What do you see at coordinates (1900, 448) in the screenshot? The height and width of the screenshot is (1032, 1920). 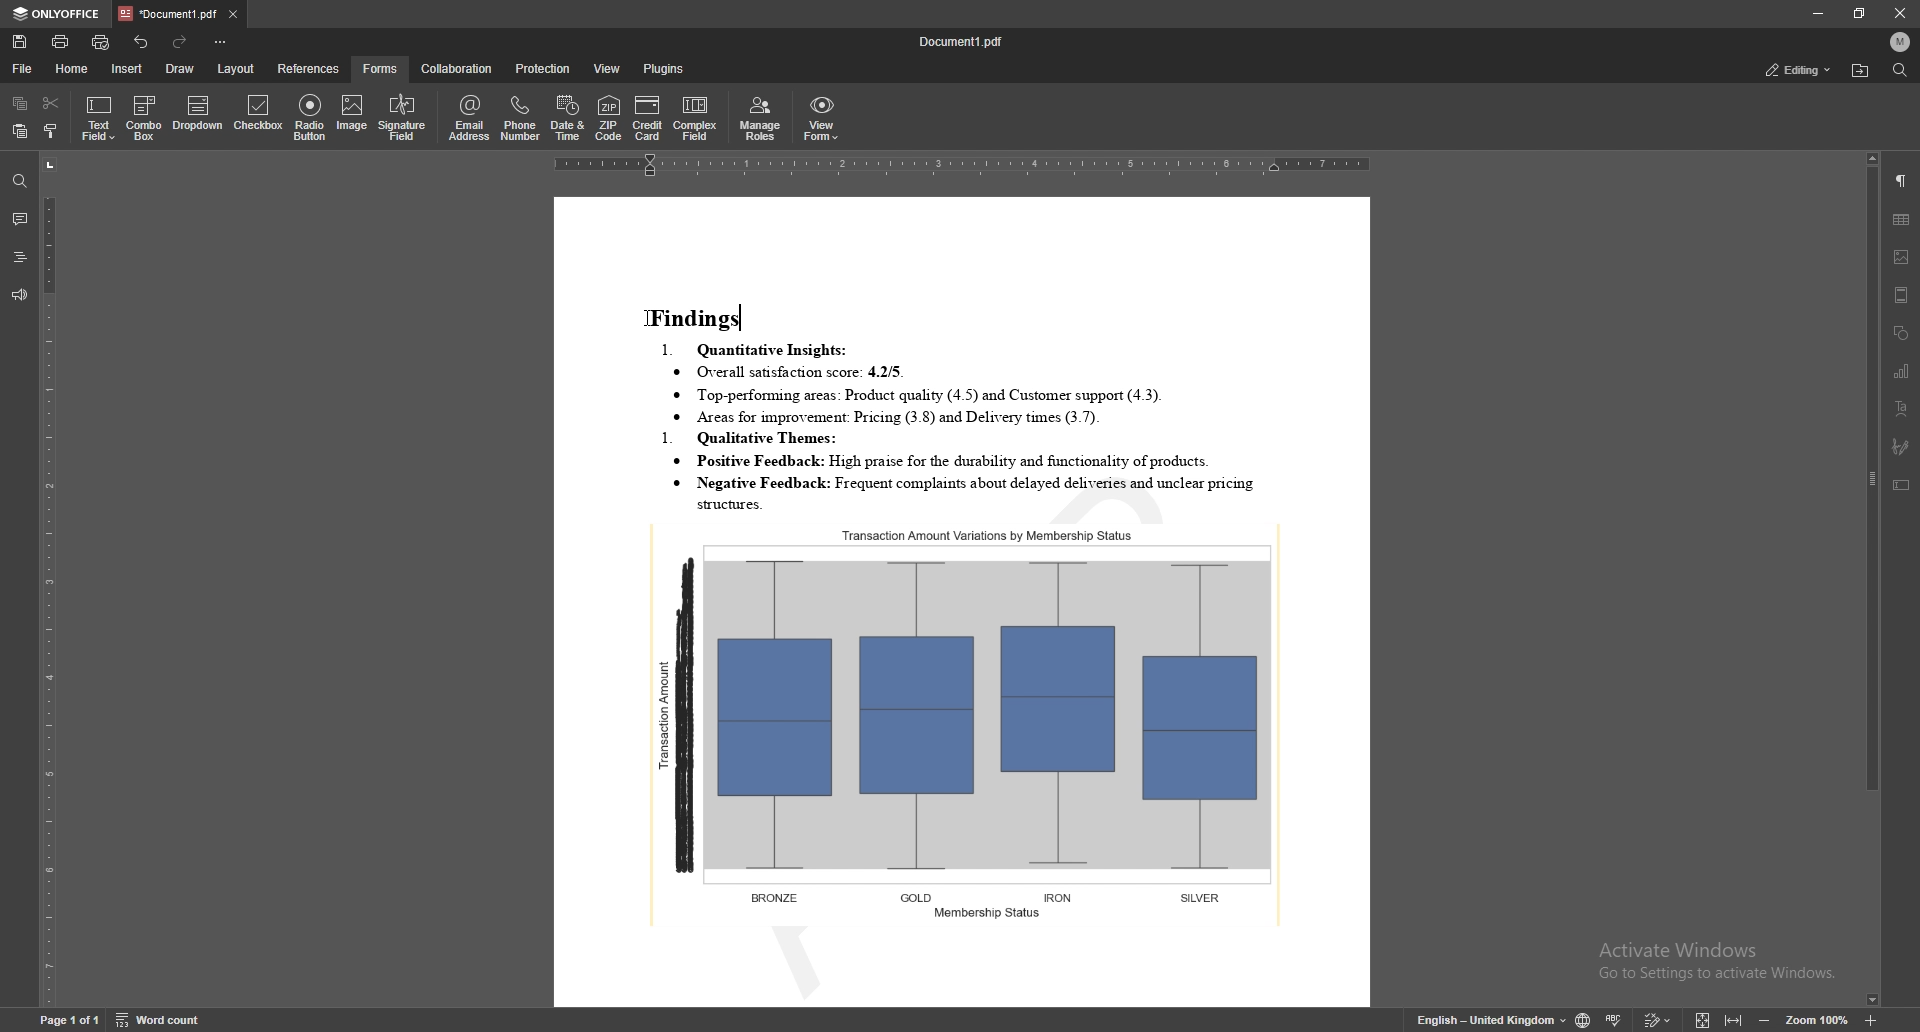 I see `signature field` at bounding box center [1900, 448].